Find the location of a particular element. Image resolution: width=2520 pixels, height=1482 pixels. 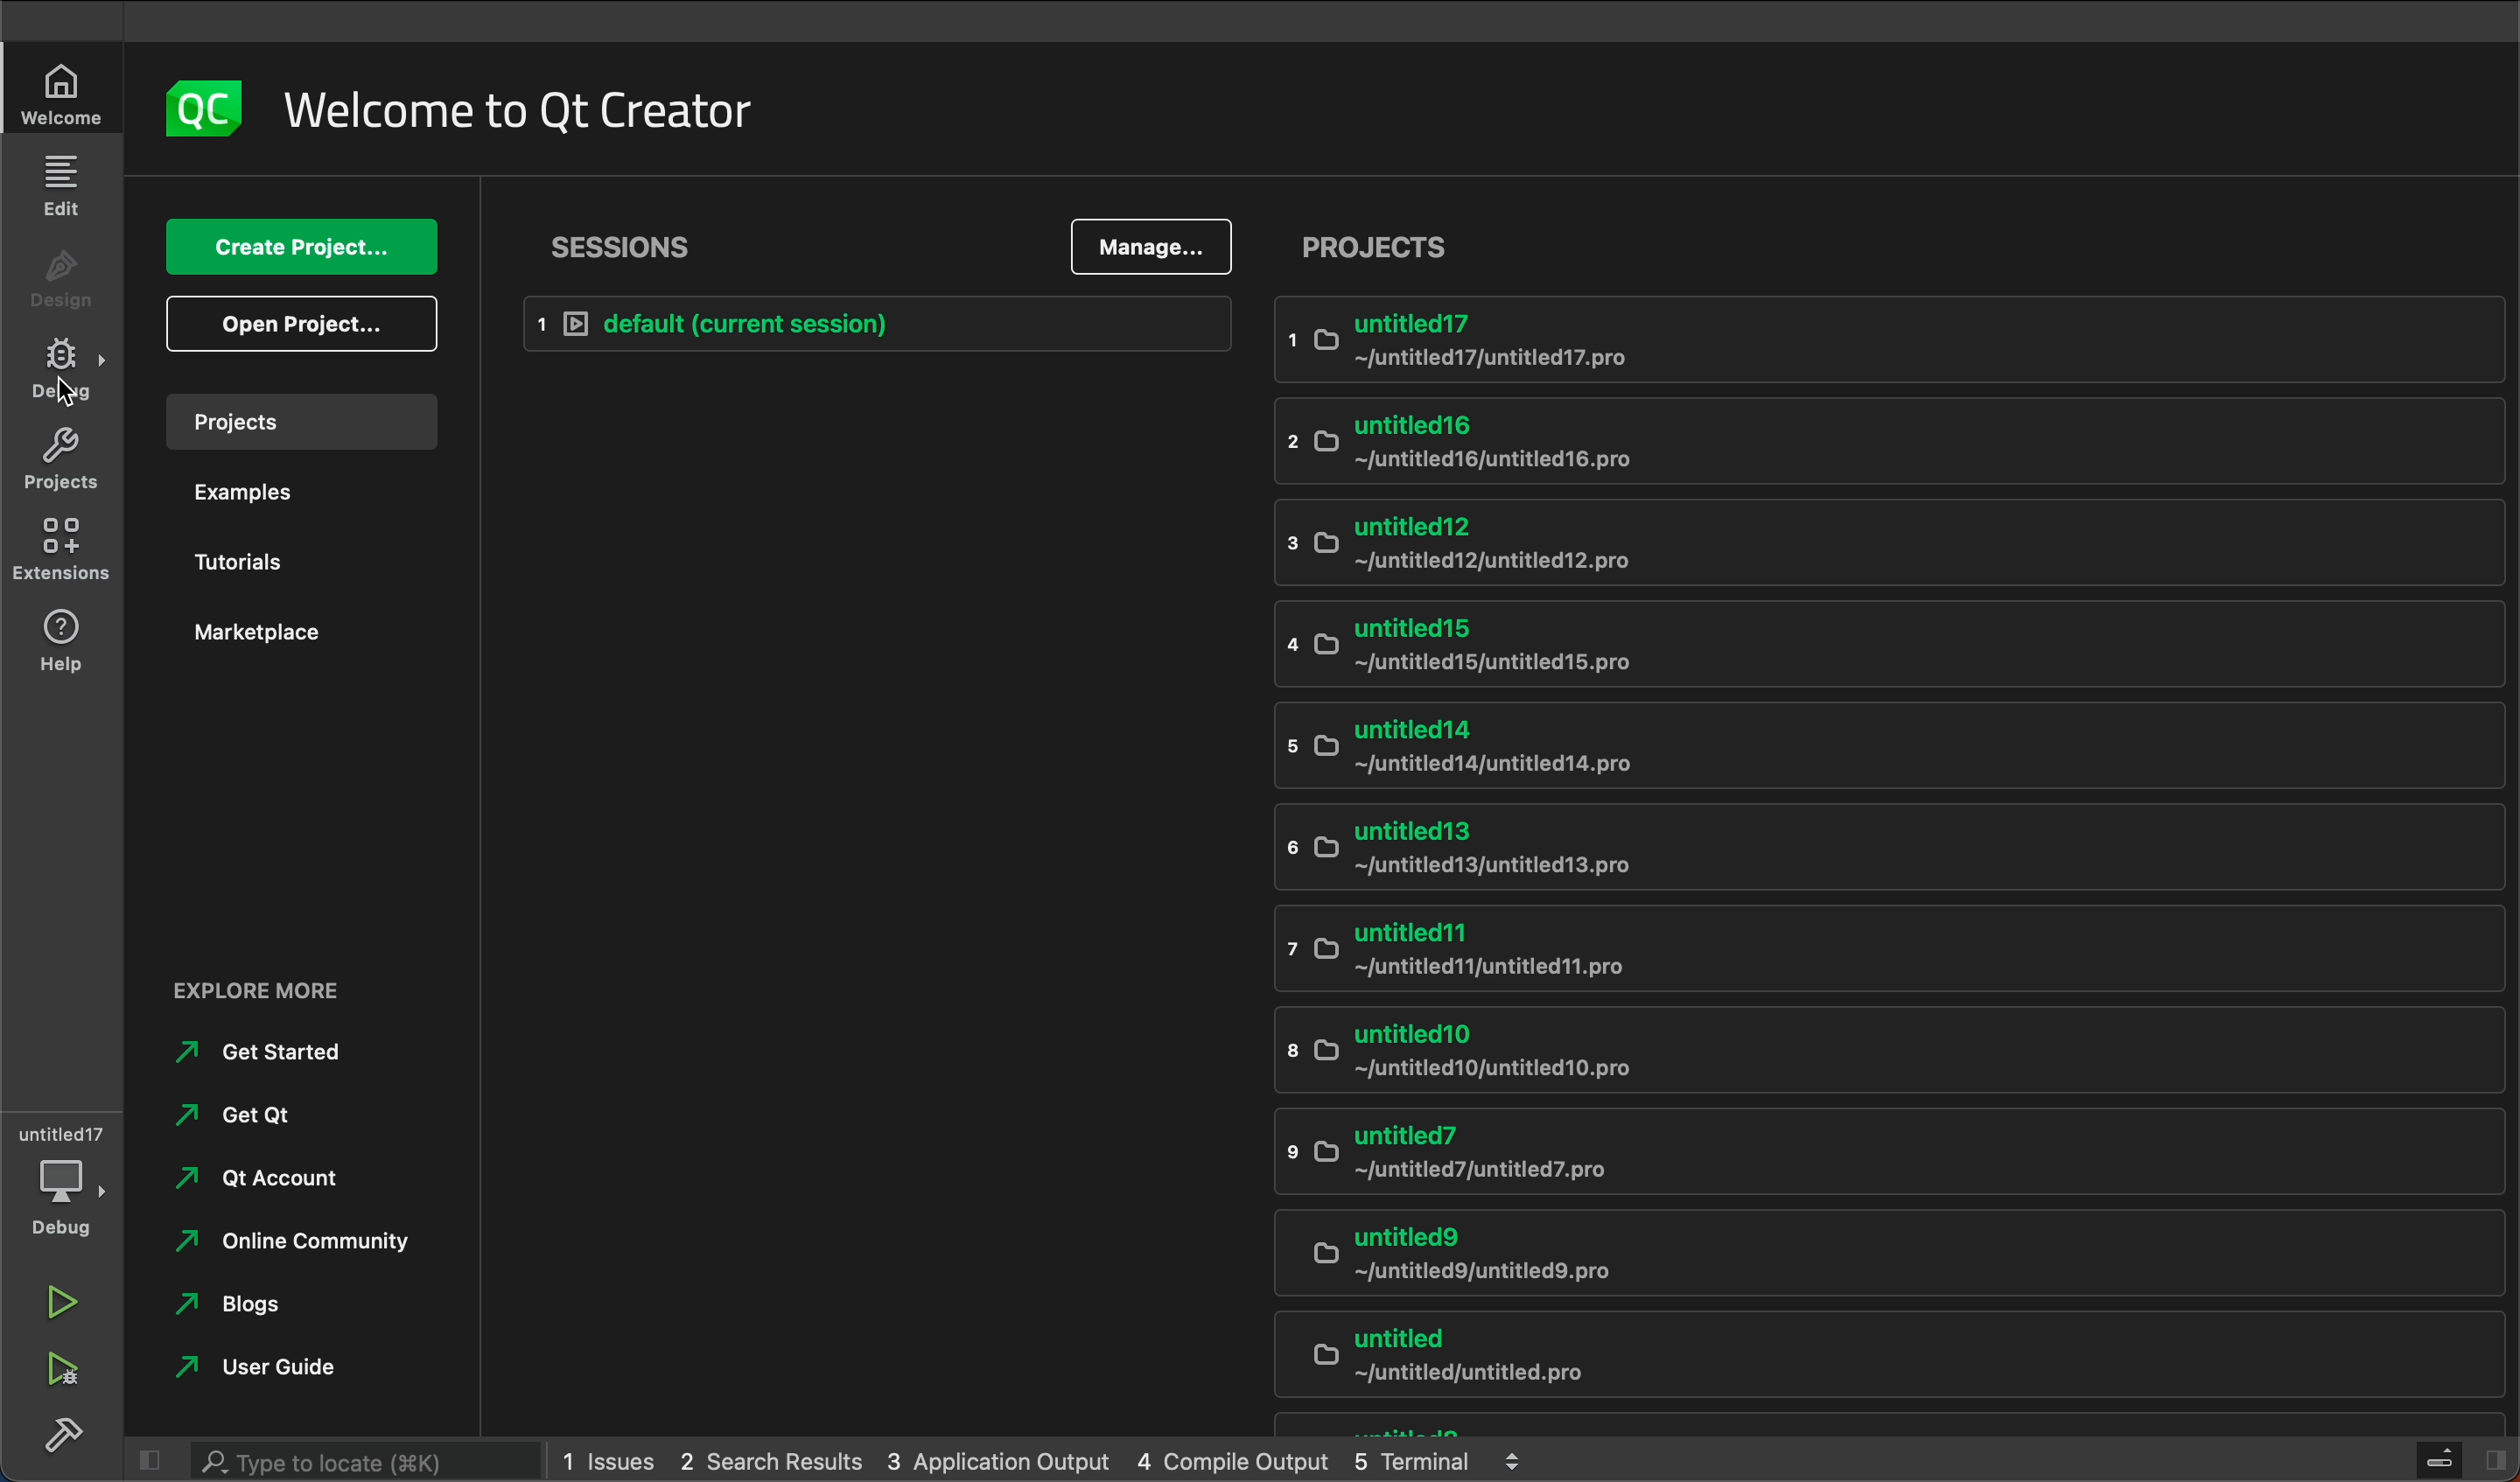

untitled16
~Juntitled16/untitled16.pro is located at coordinates (1882, 438).